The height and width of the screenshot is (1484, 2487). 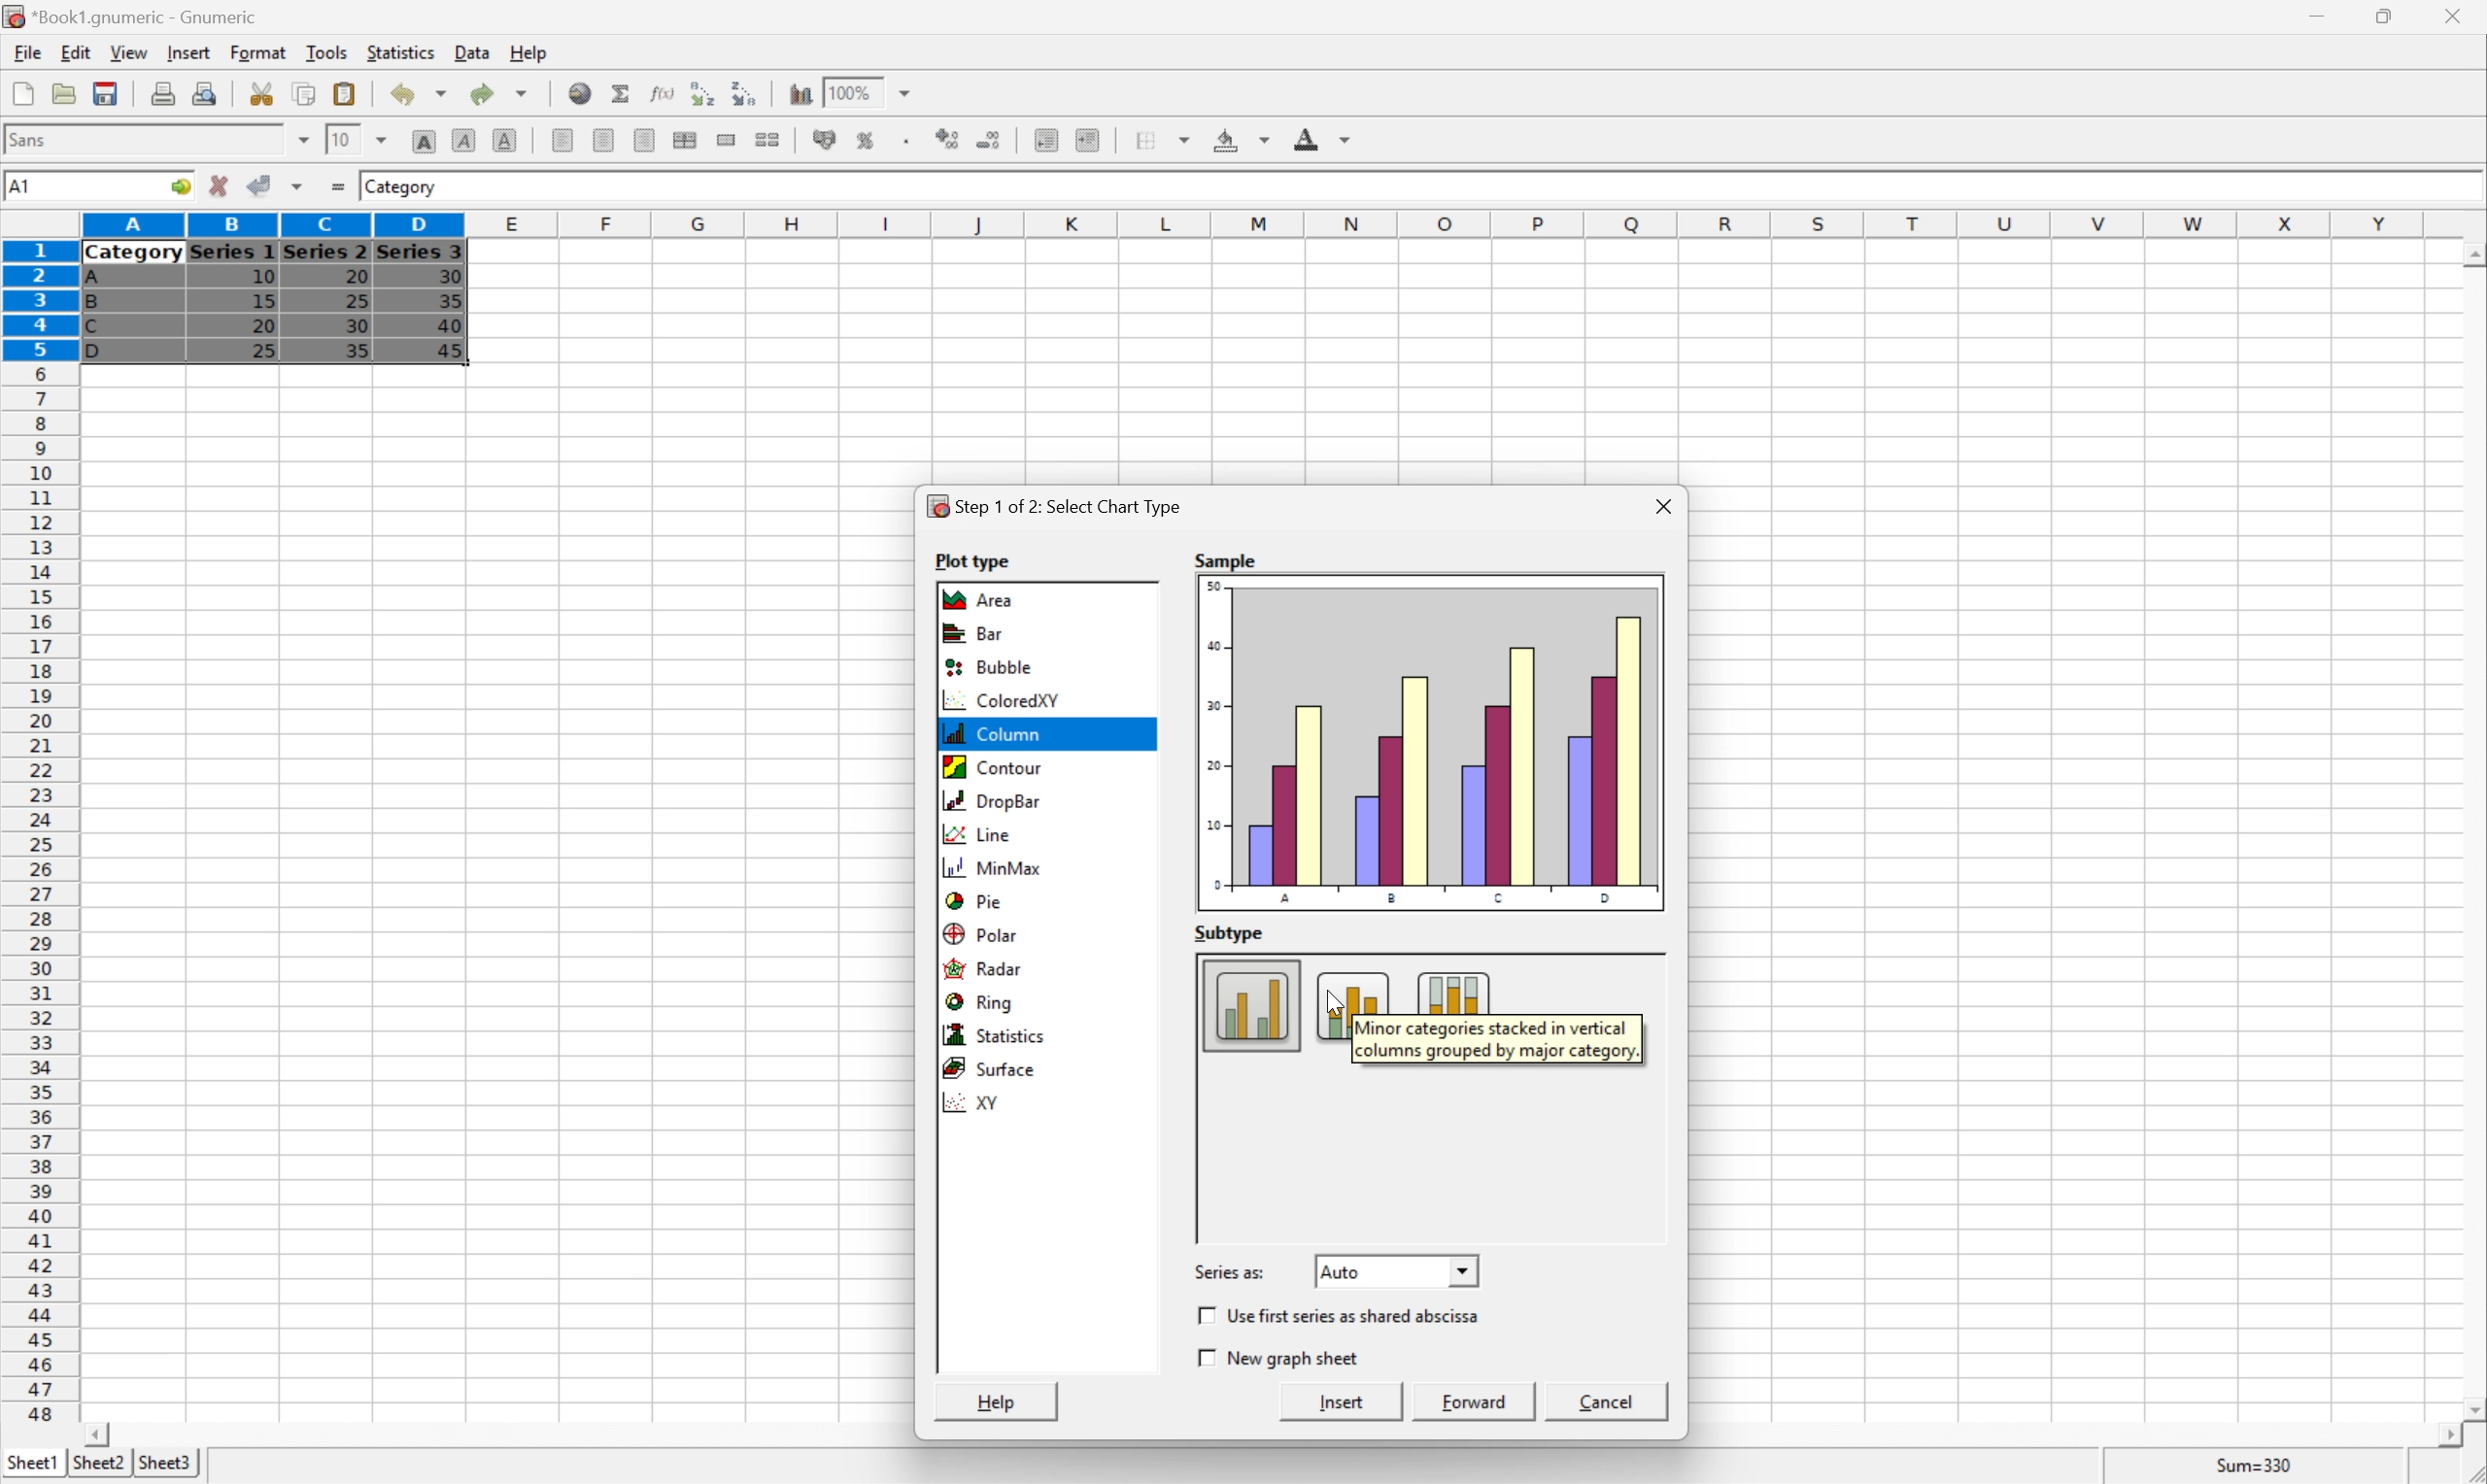 I want to click on 30, so click(x=449, y=276).